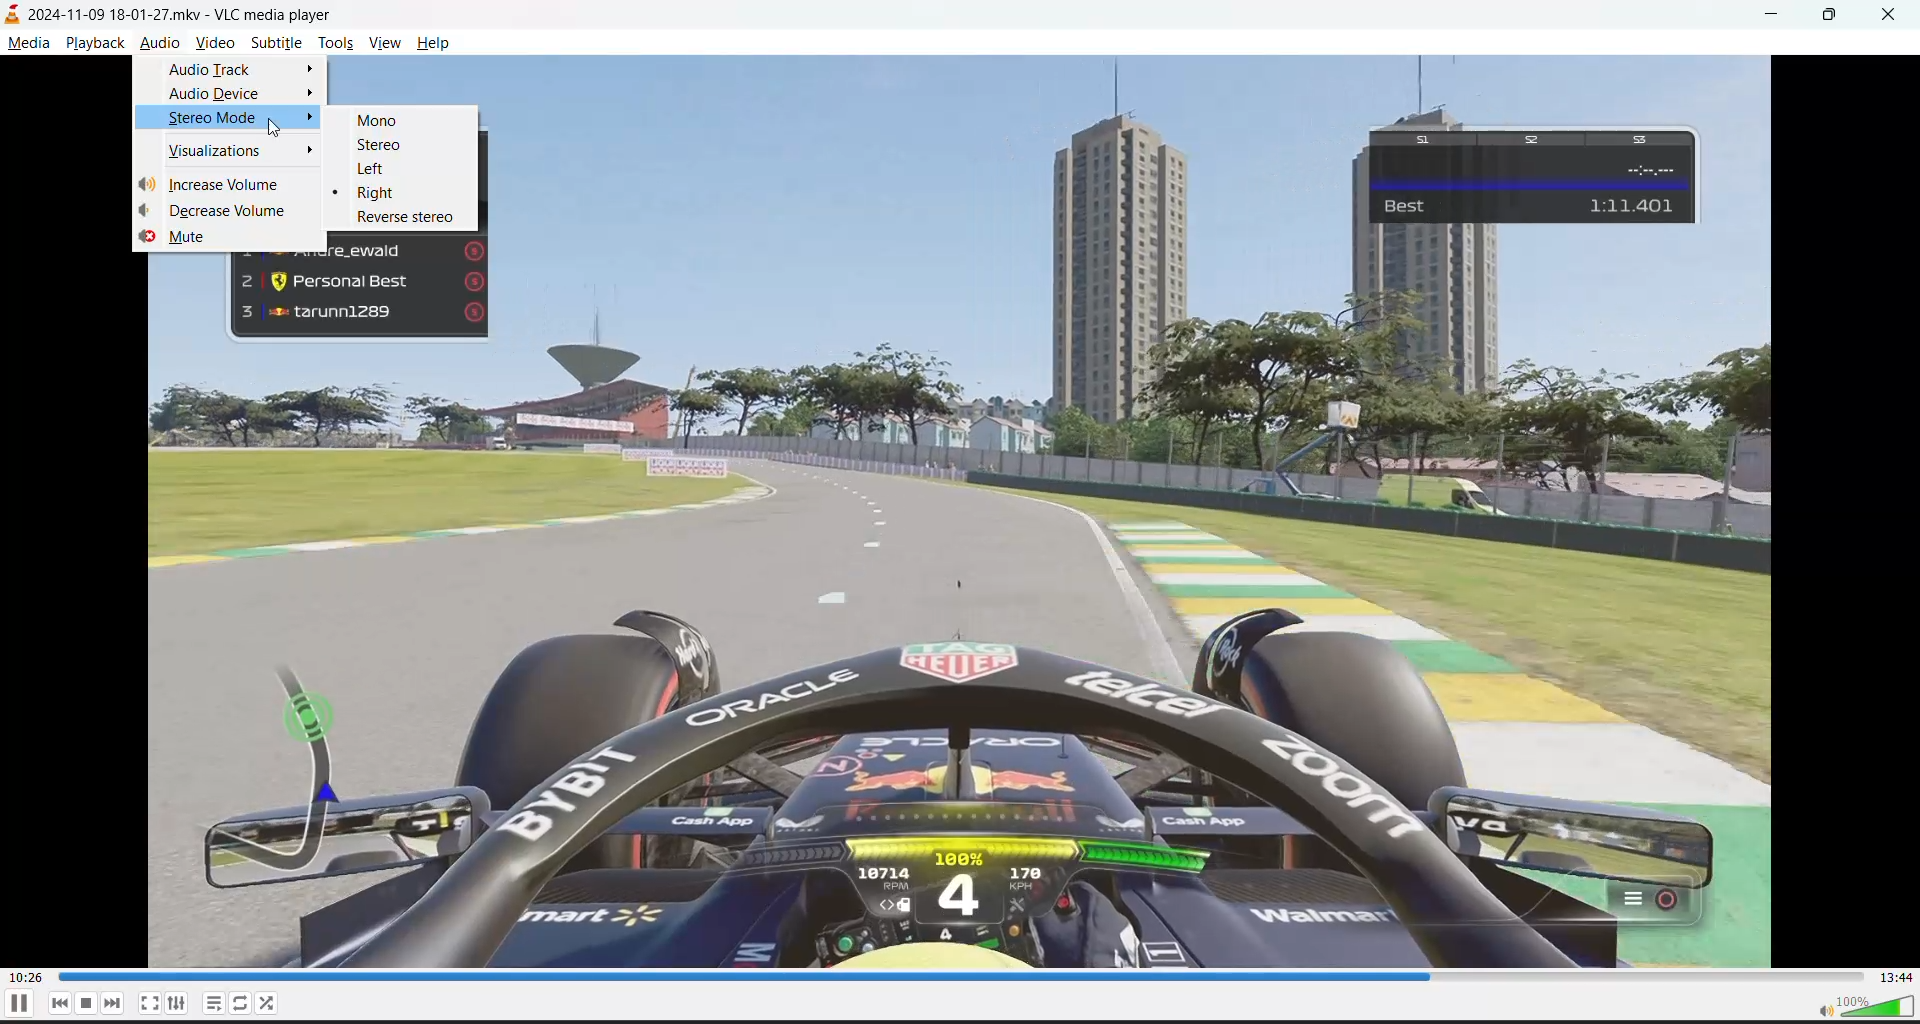  Describe the element at coordinates (377, 193) in the screenshot. I see `right` at that location.